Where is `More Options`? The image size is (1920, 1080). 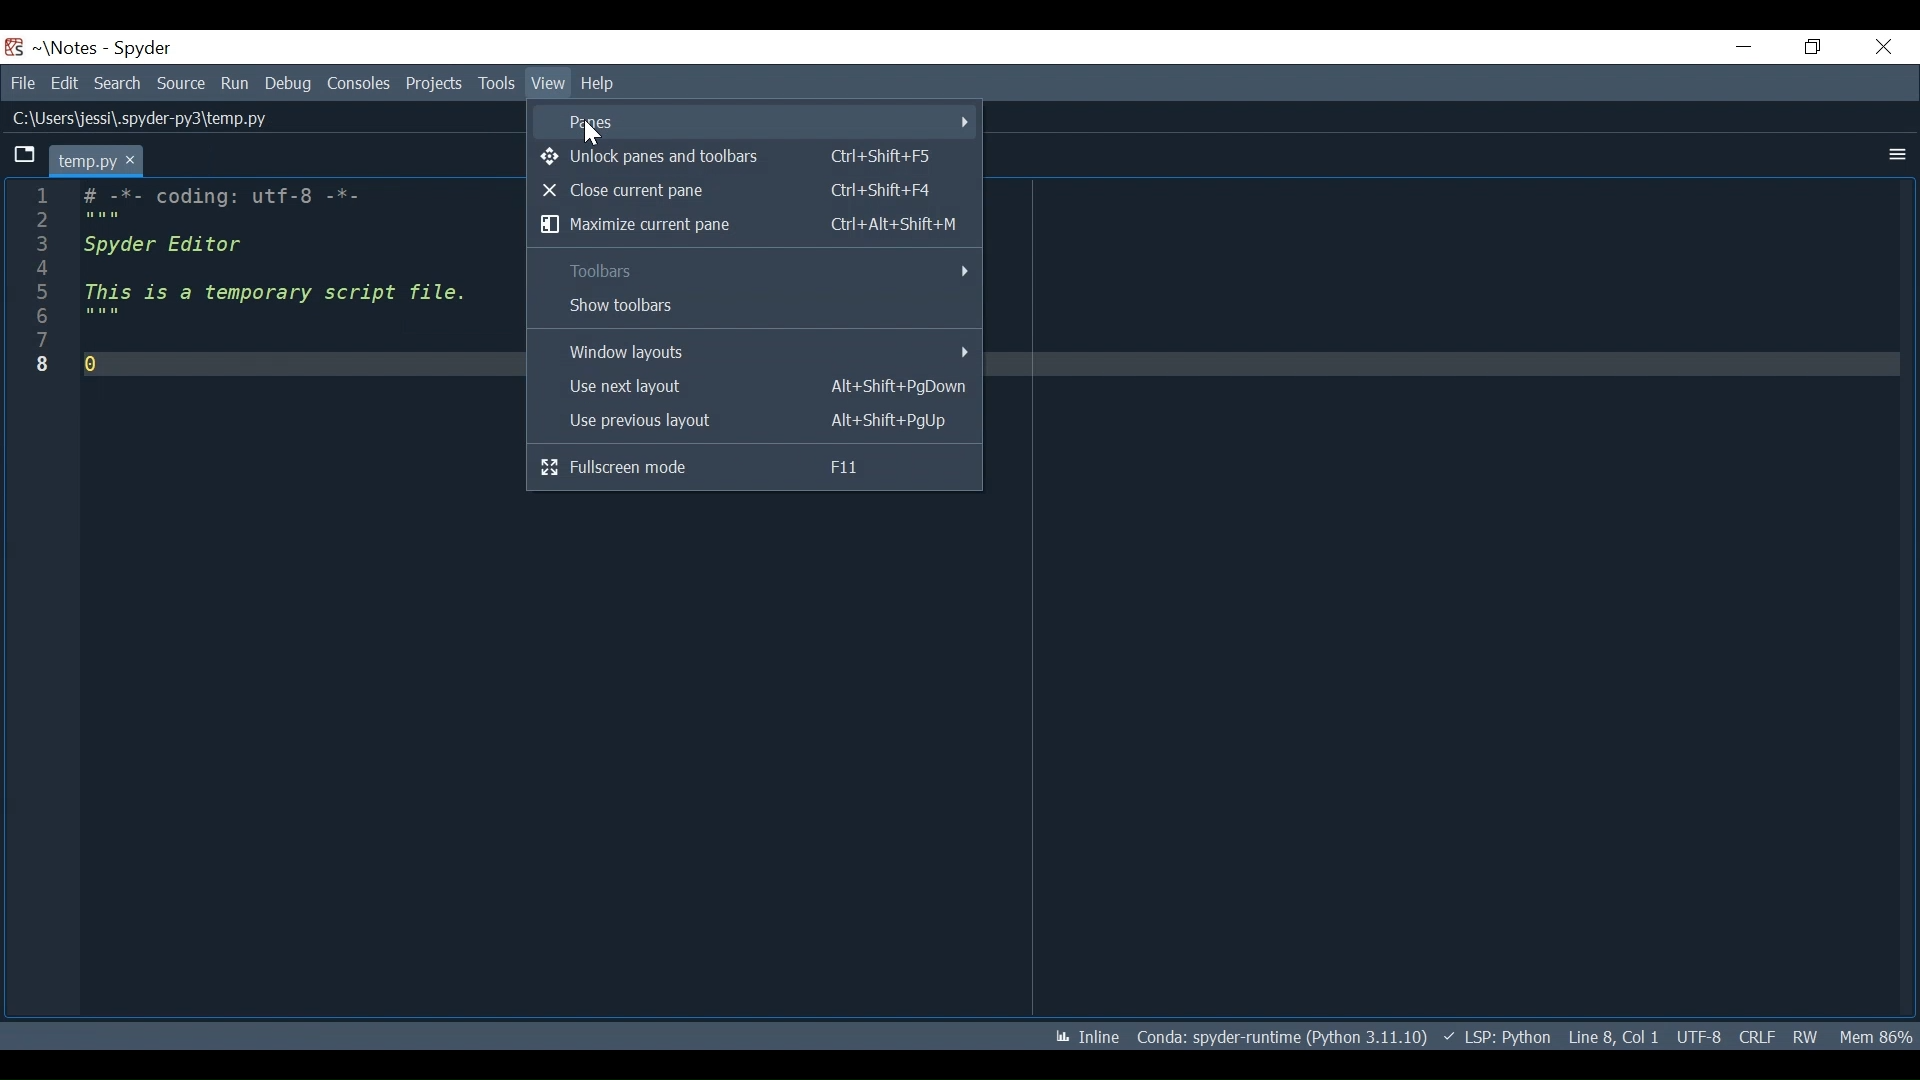
More Options is located at coordinates (1895, 155).